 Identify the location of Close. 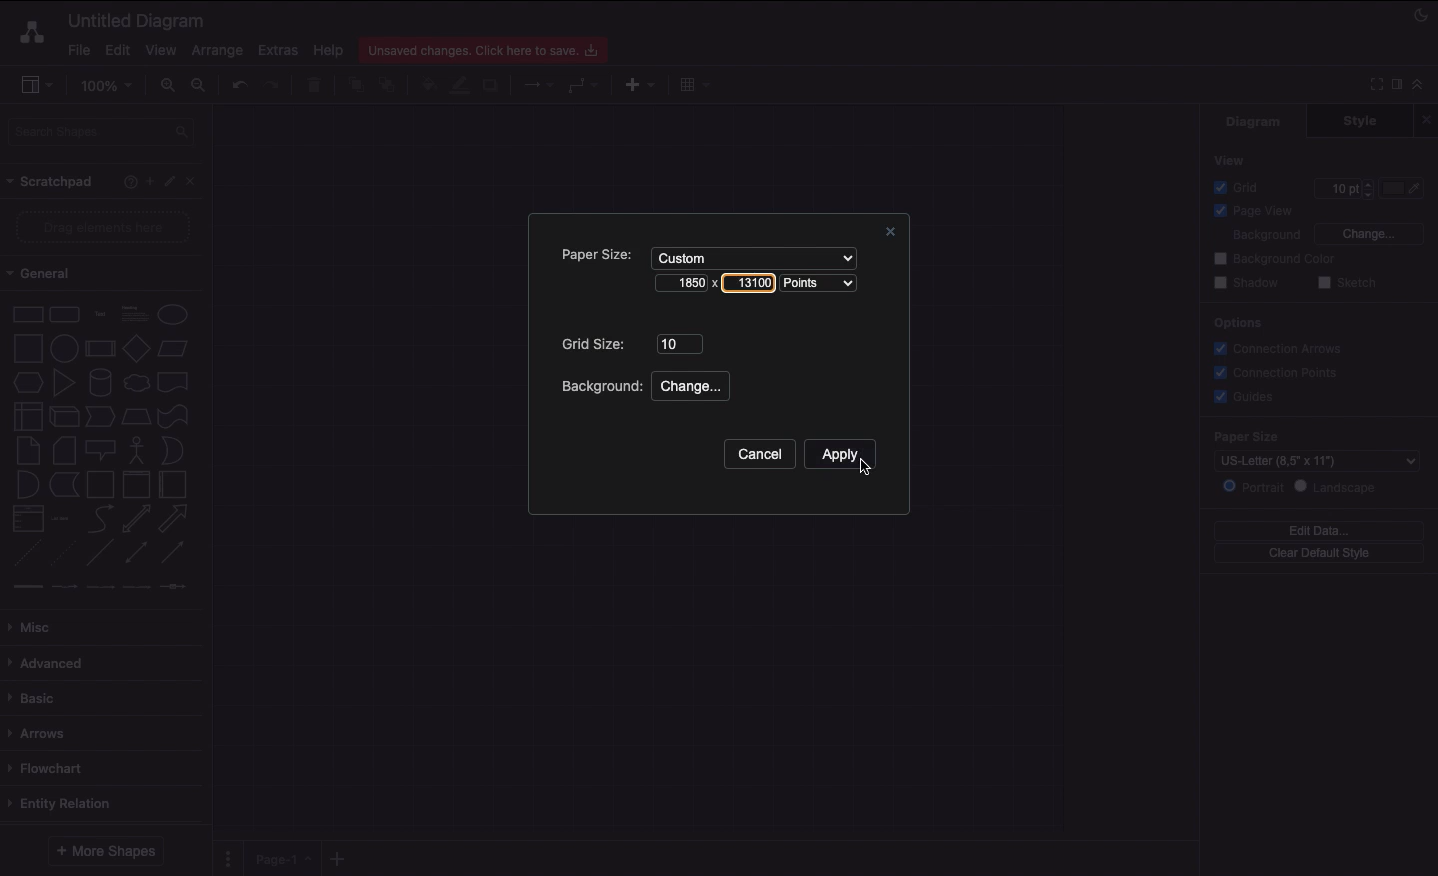
(196, 180).